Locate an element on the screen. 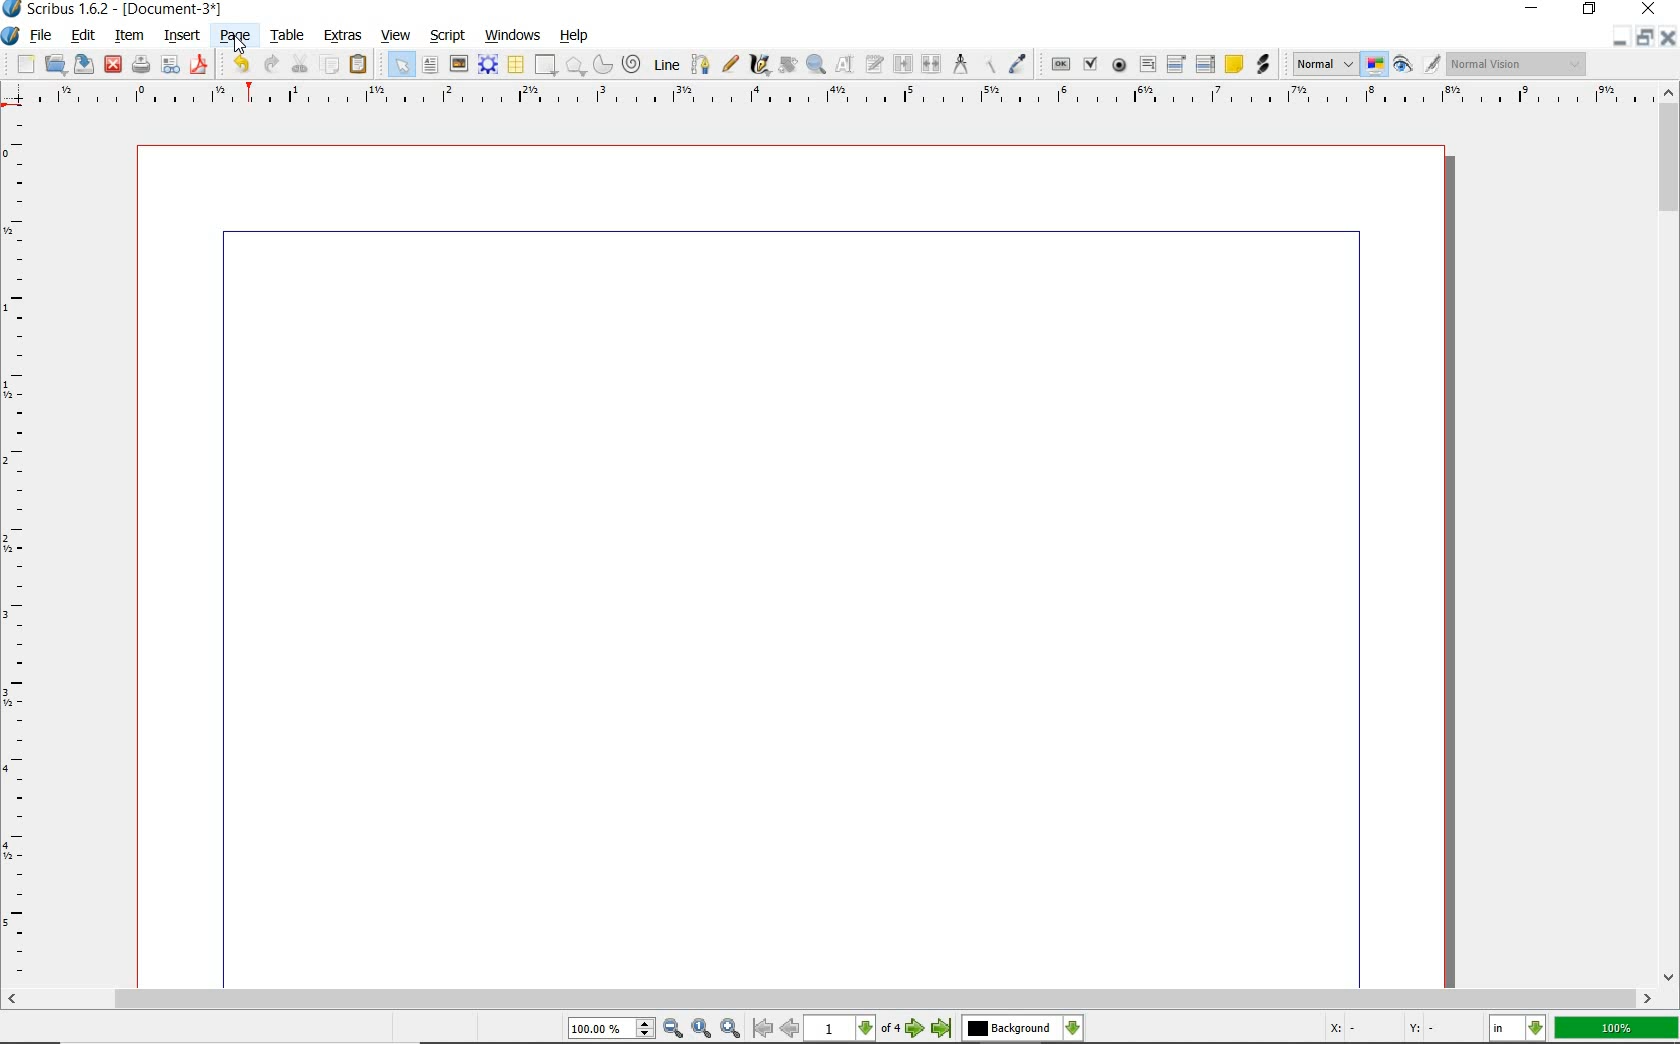  undo is located at coordinates (237, 64).